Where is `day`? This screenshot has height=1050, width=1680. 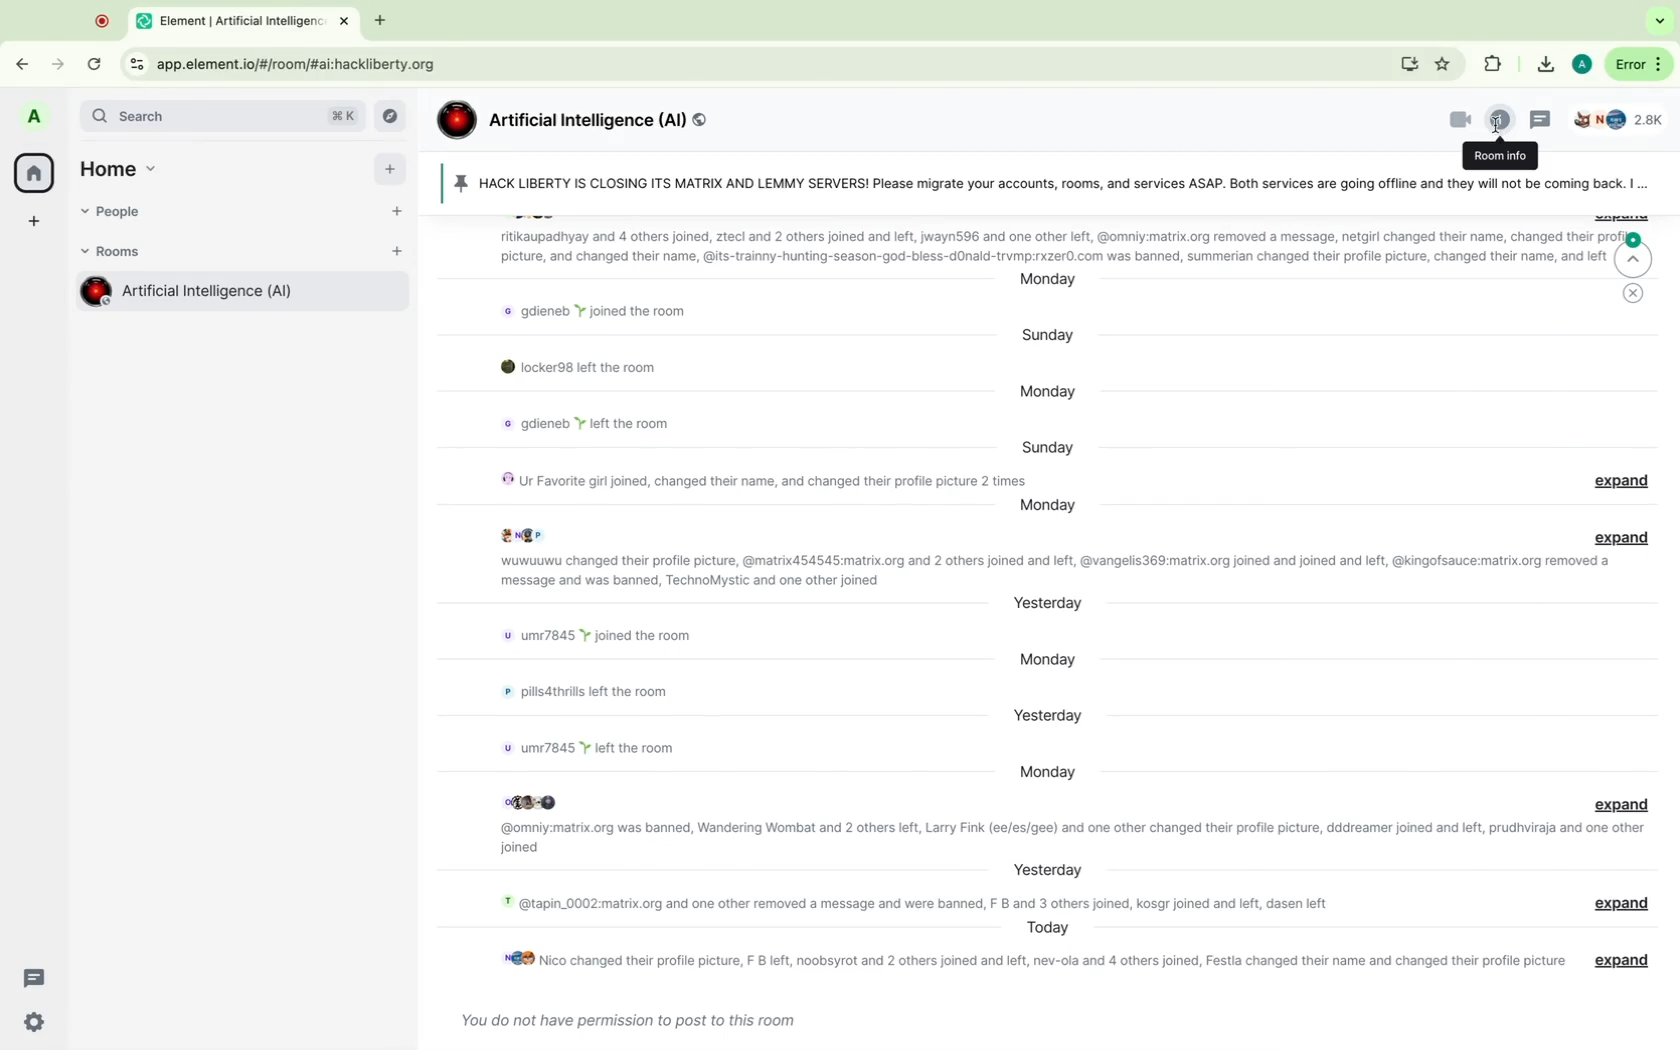 day is located at coordinates (1049, 336).